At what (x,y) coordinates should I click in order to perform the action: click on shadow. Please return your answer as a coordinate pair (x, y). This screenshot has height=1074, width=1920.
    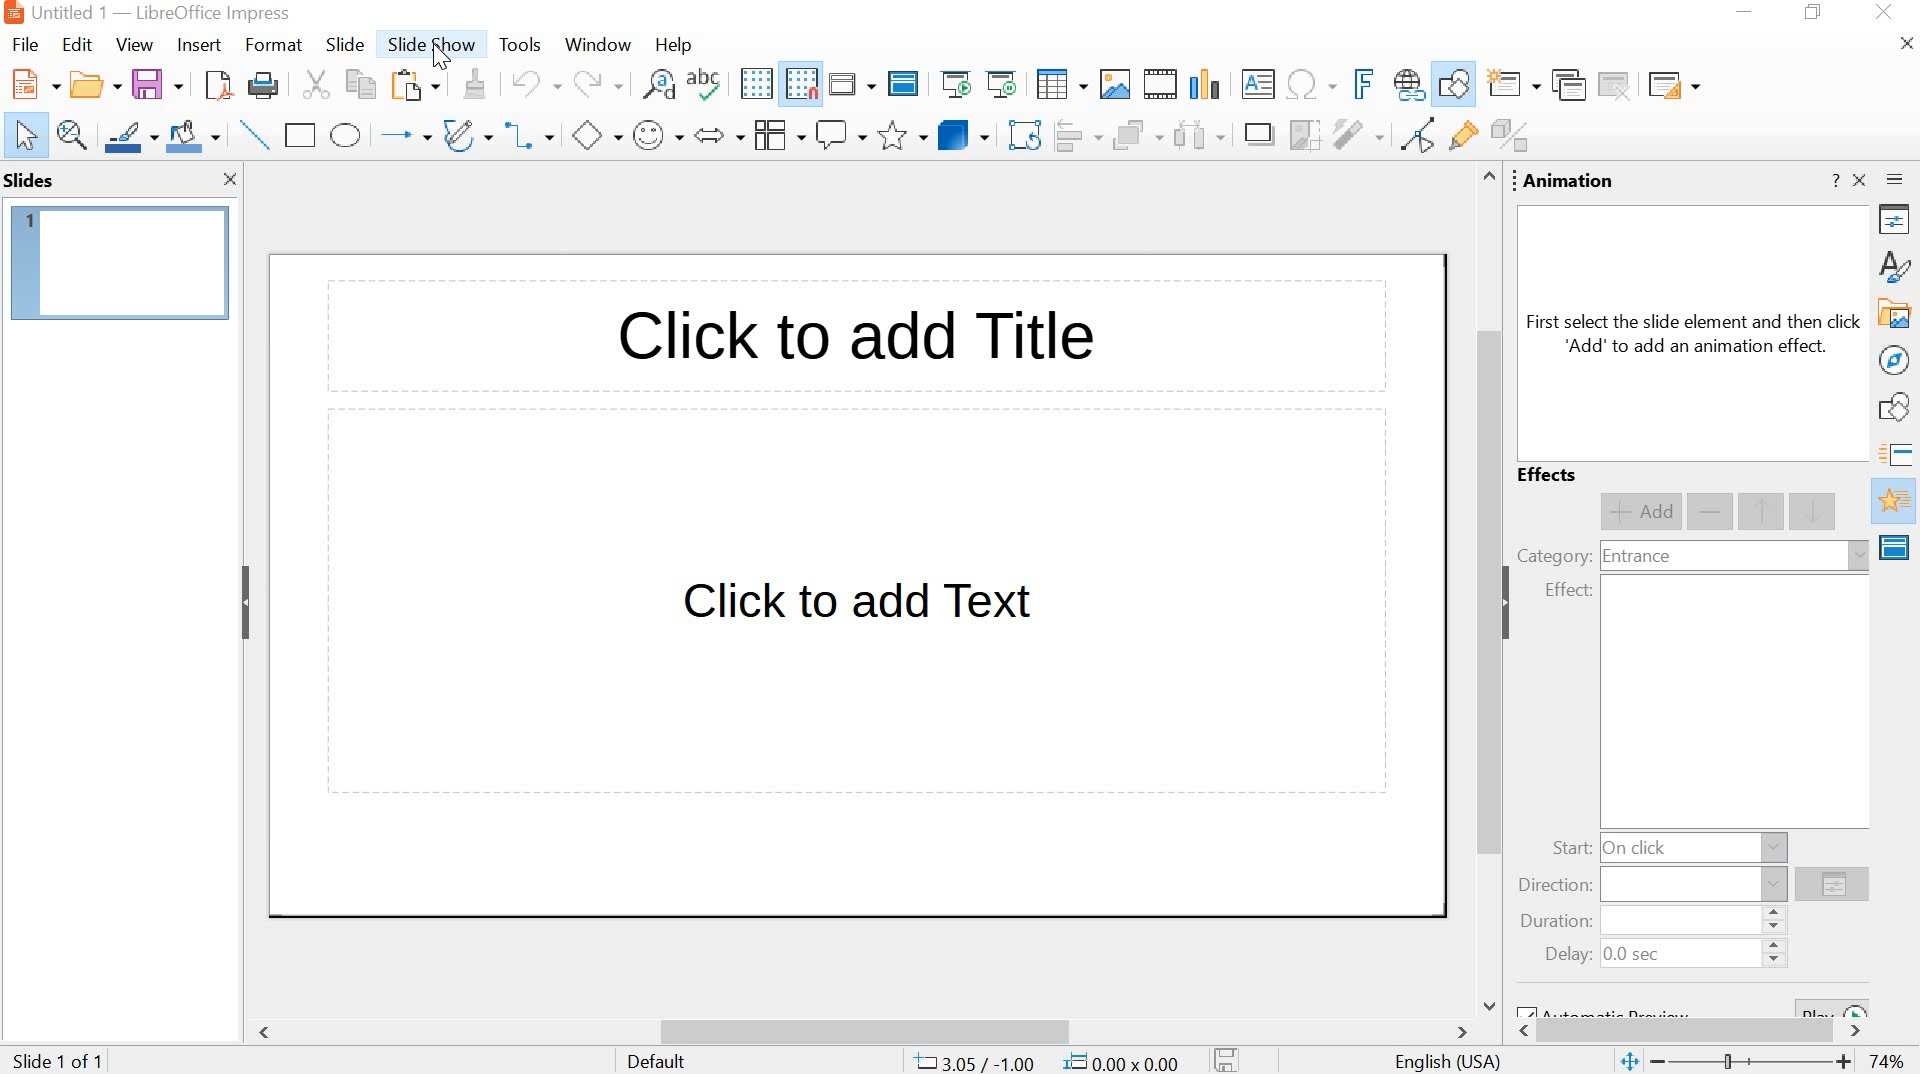
    Looking at the image, I should click on (1258, 136).